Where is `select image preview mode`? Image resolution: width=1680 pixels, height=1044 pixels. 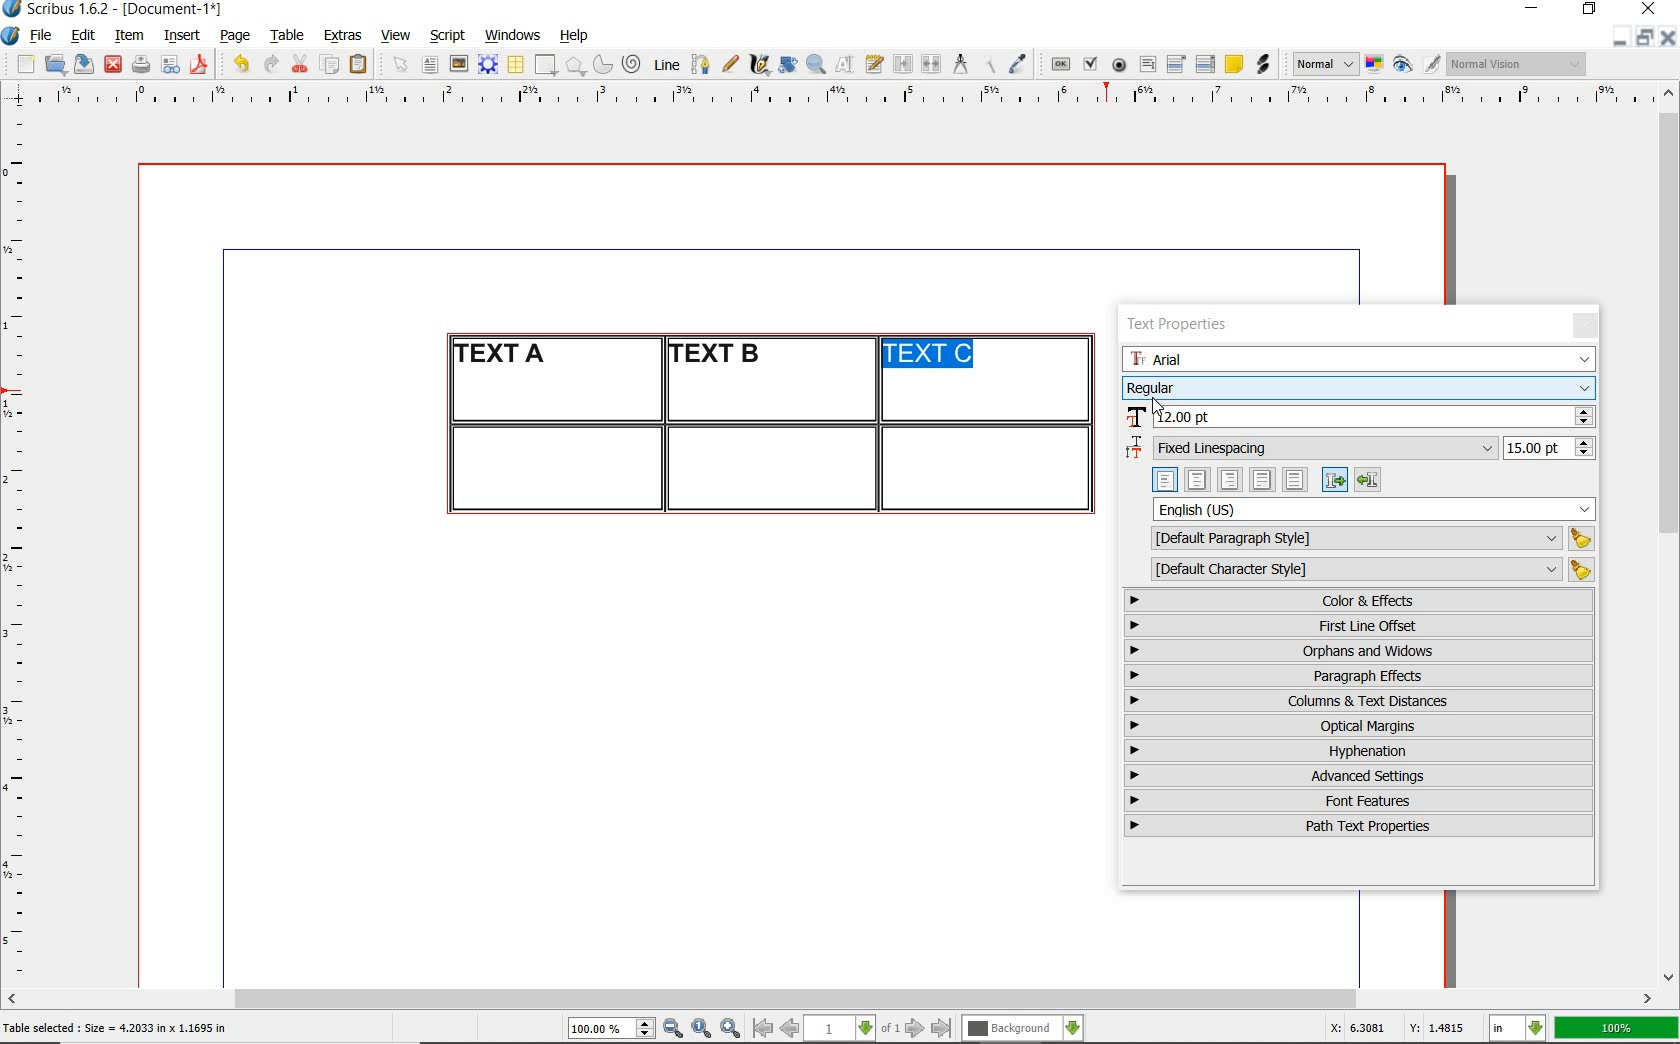
select image preview mode is located at coordinates (1324, 65).